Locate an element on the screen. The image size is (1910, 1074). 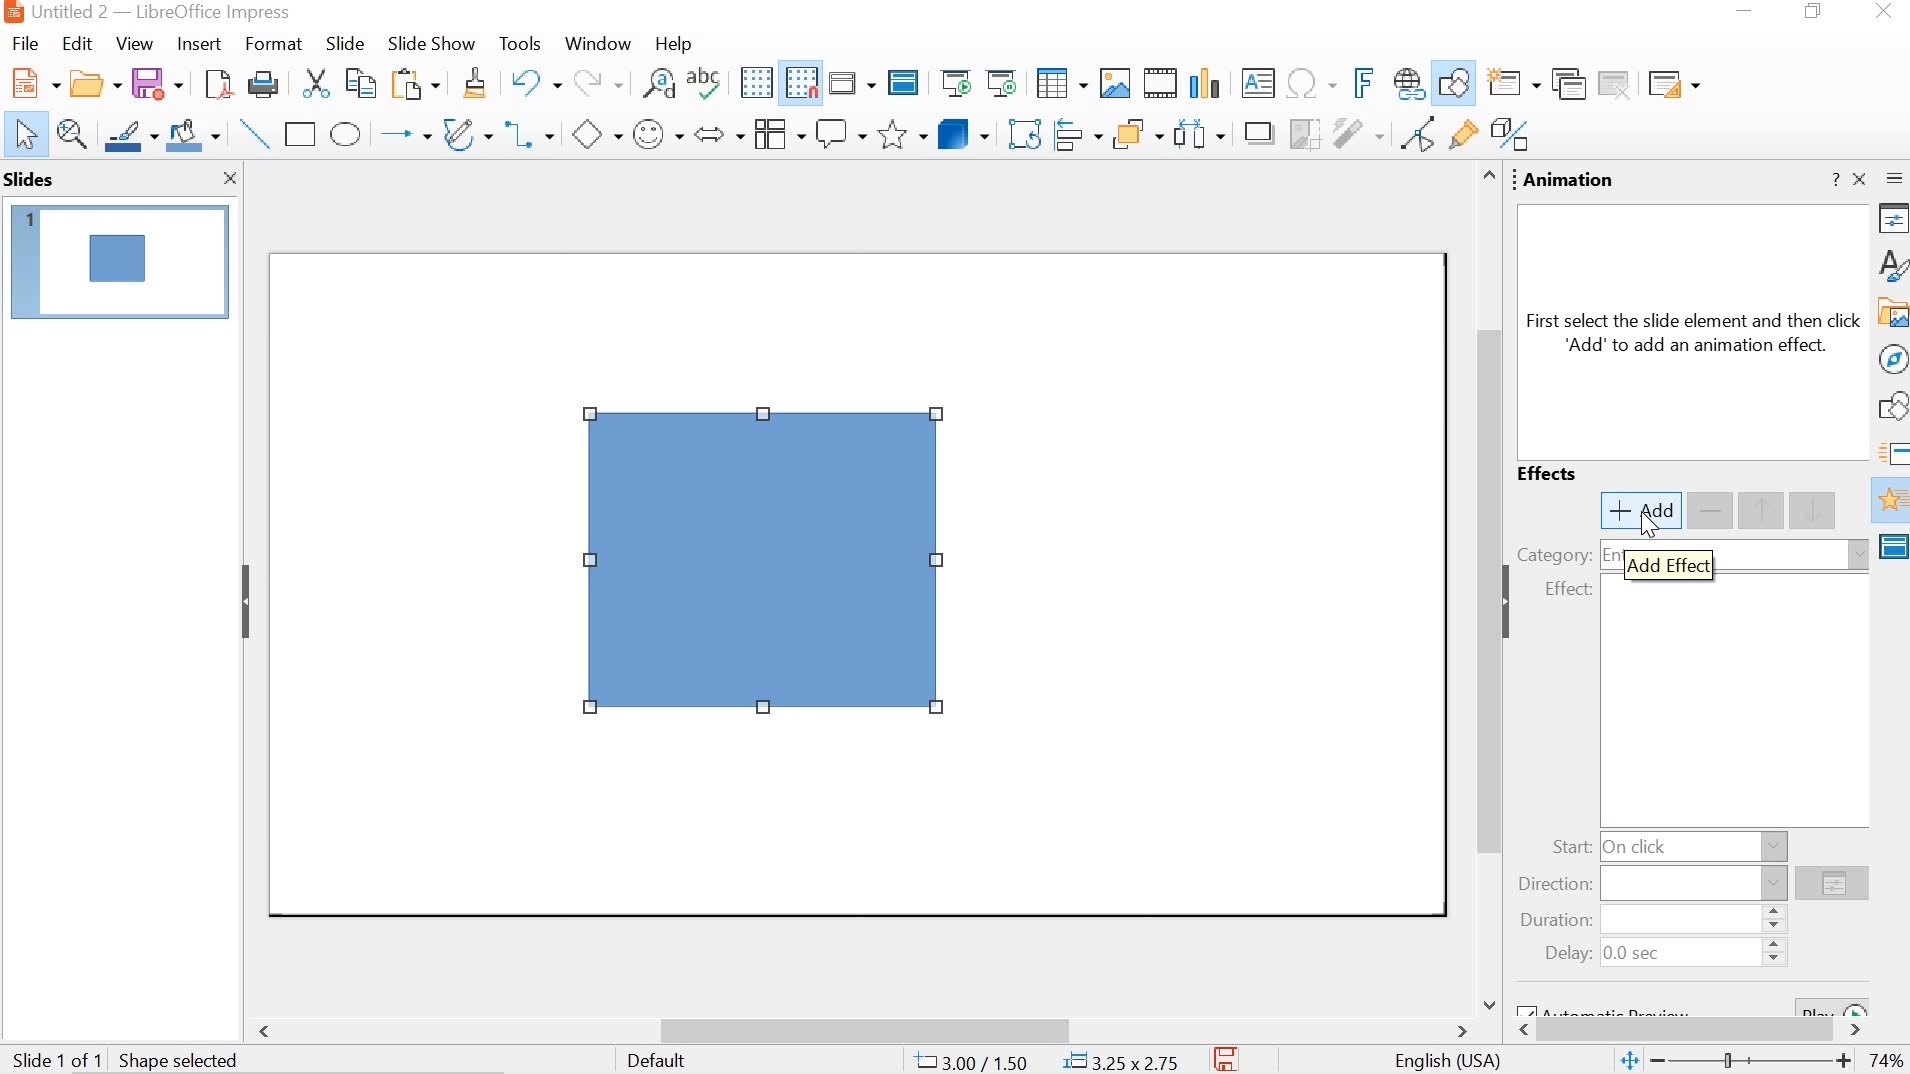
view is located at coordinates (131, 44).